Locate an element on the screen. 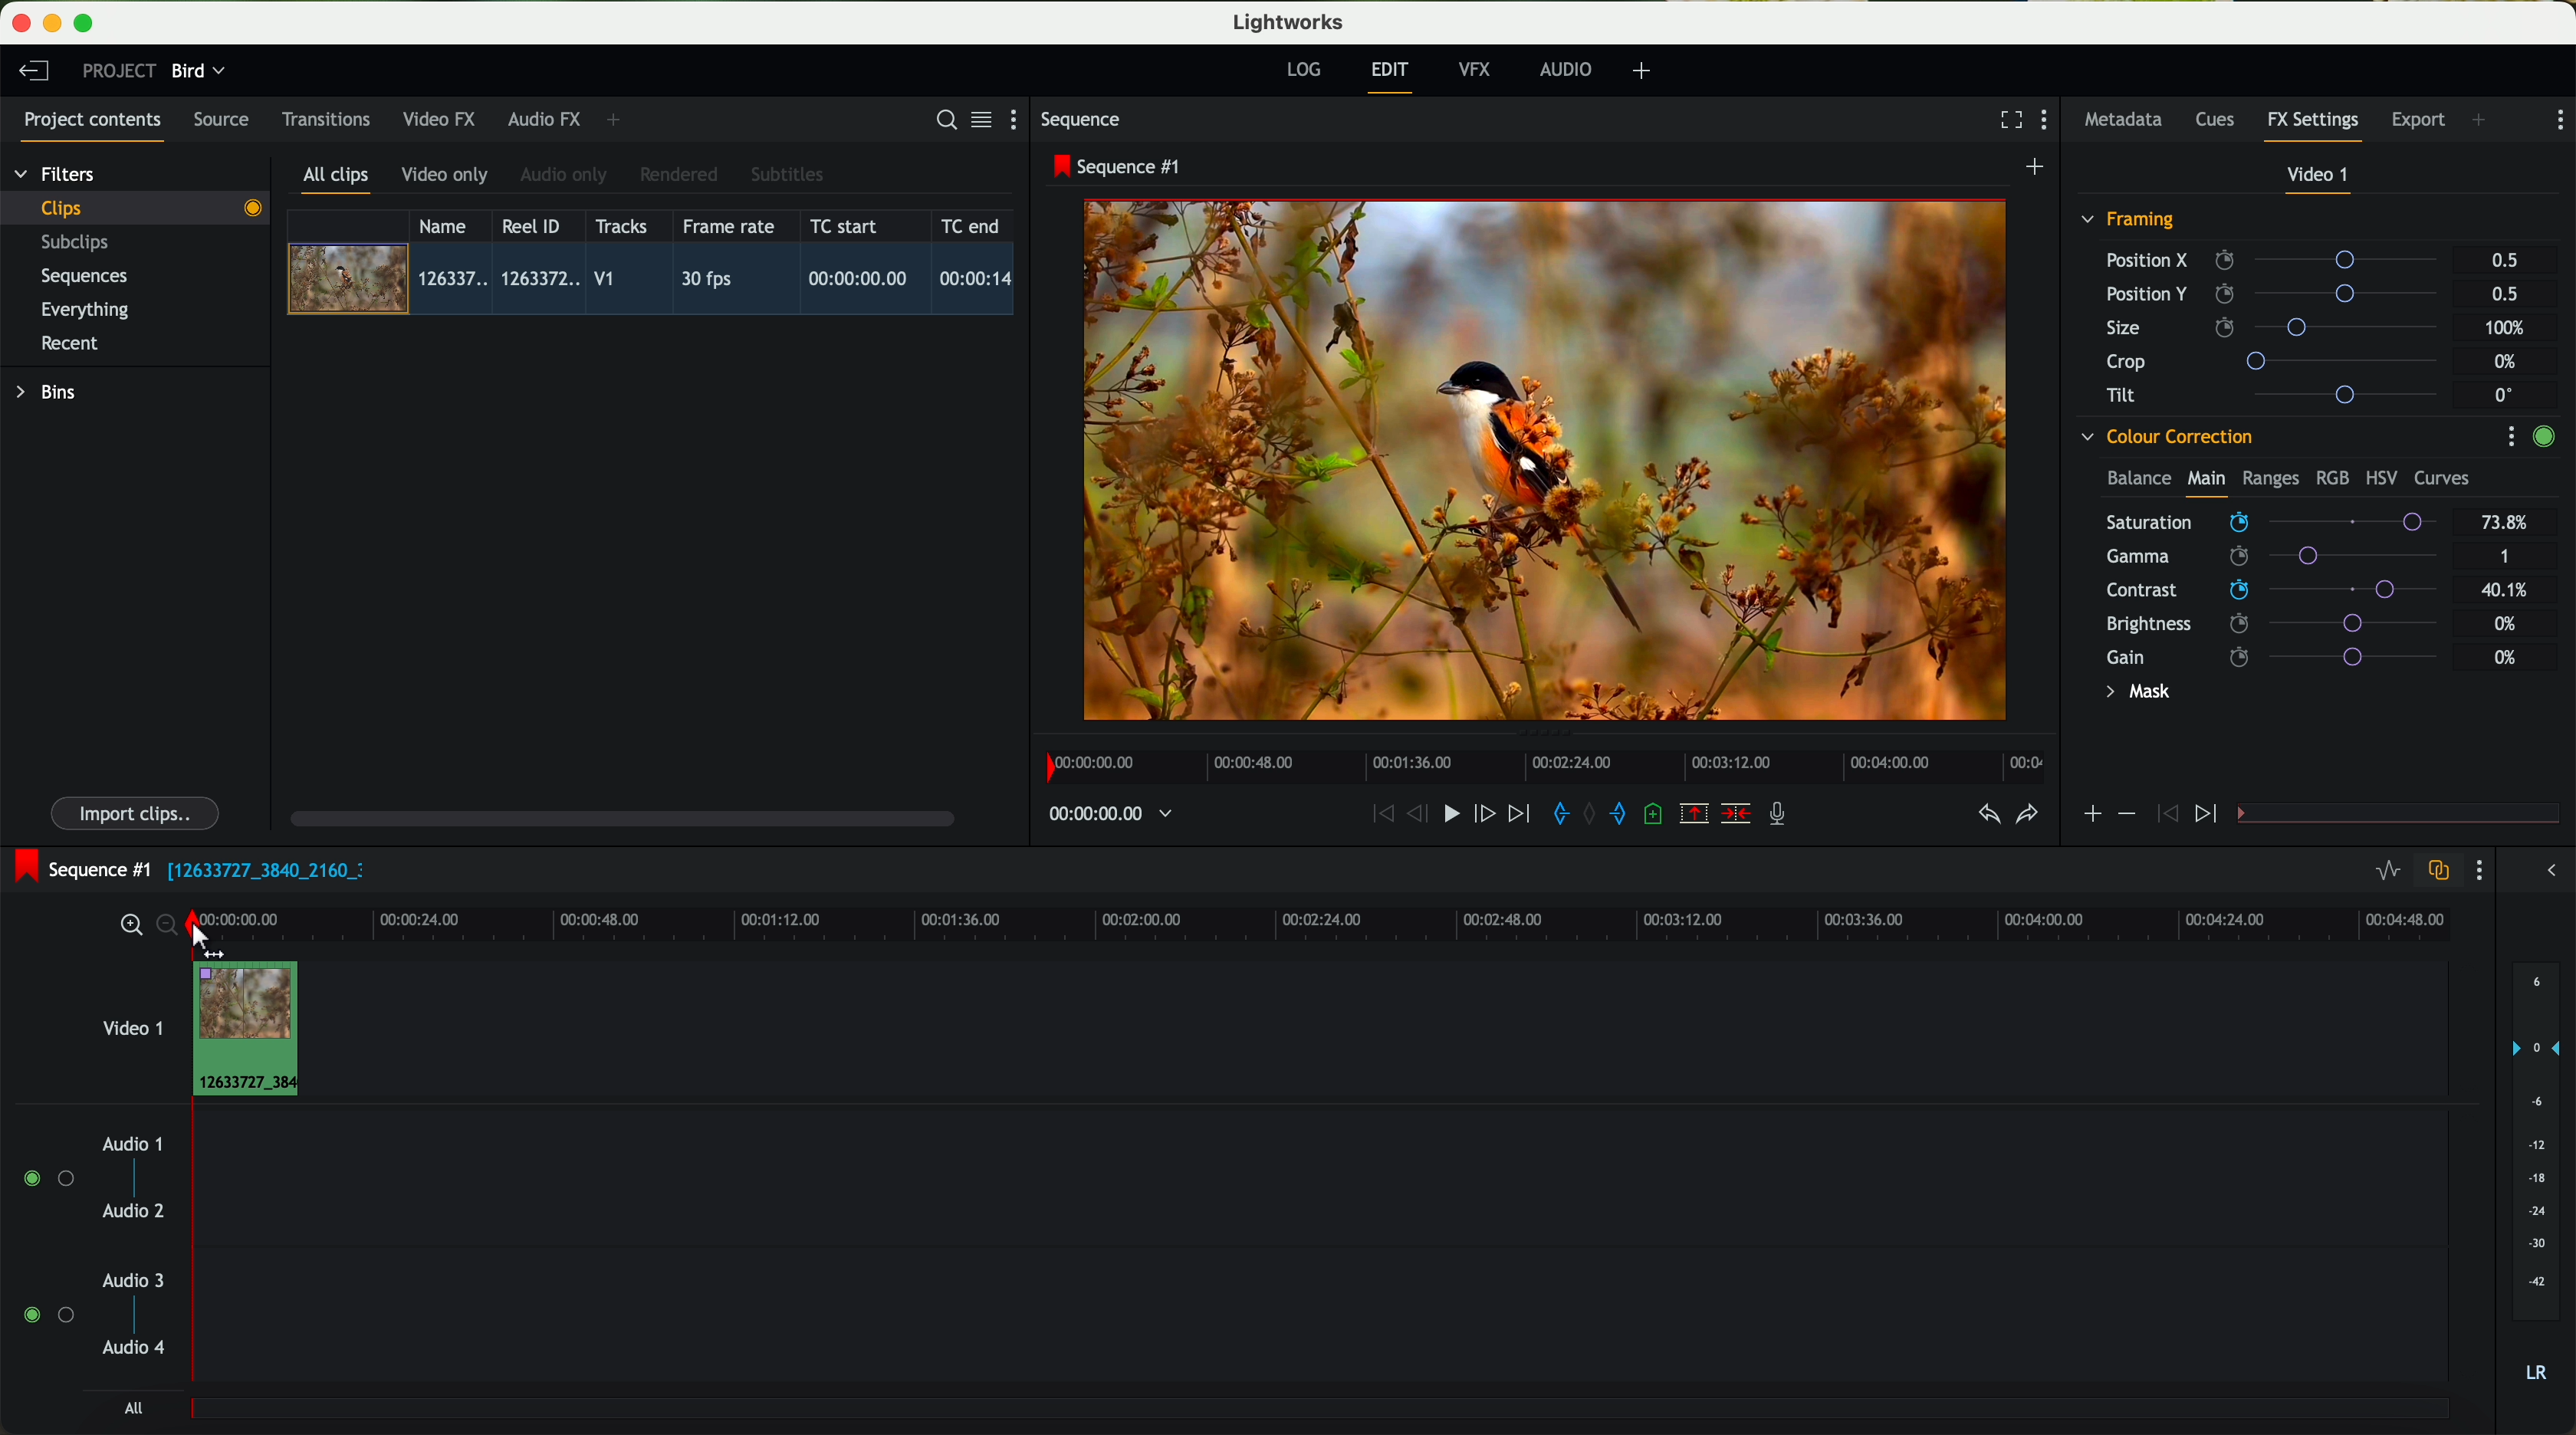 This screenshot has width=2576, height=1435. Lightworks is located at coordinates (1290, 21).